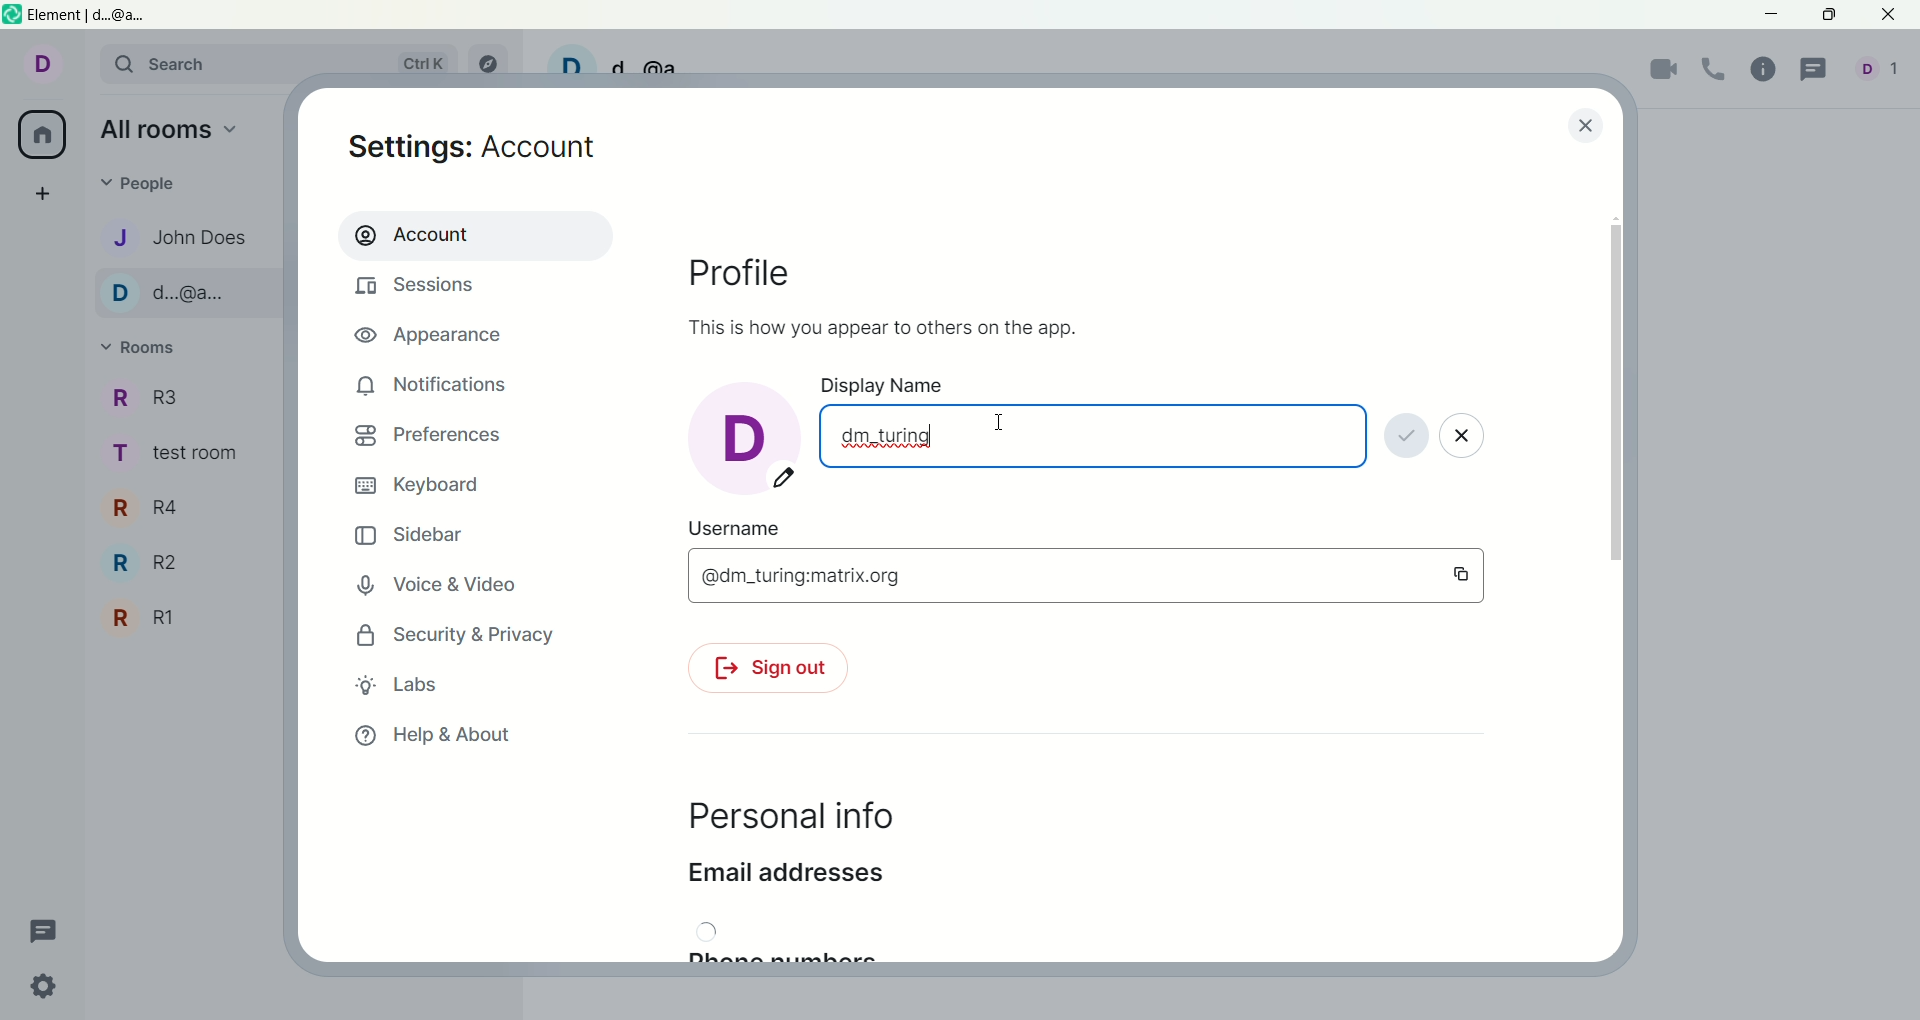  What do you see at coordinates (39, 136) in the screenshot?
I see `all room` at bounding box center [39, 136].